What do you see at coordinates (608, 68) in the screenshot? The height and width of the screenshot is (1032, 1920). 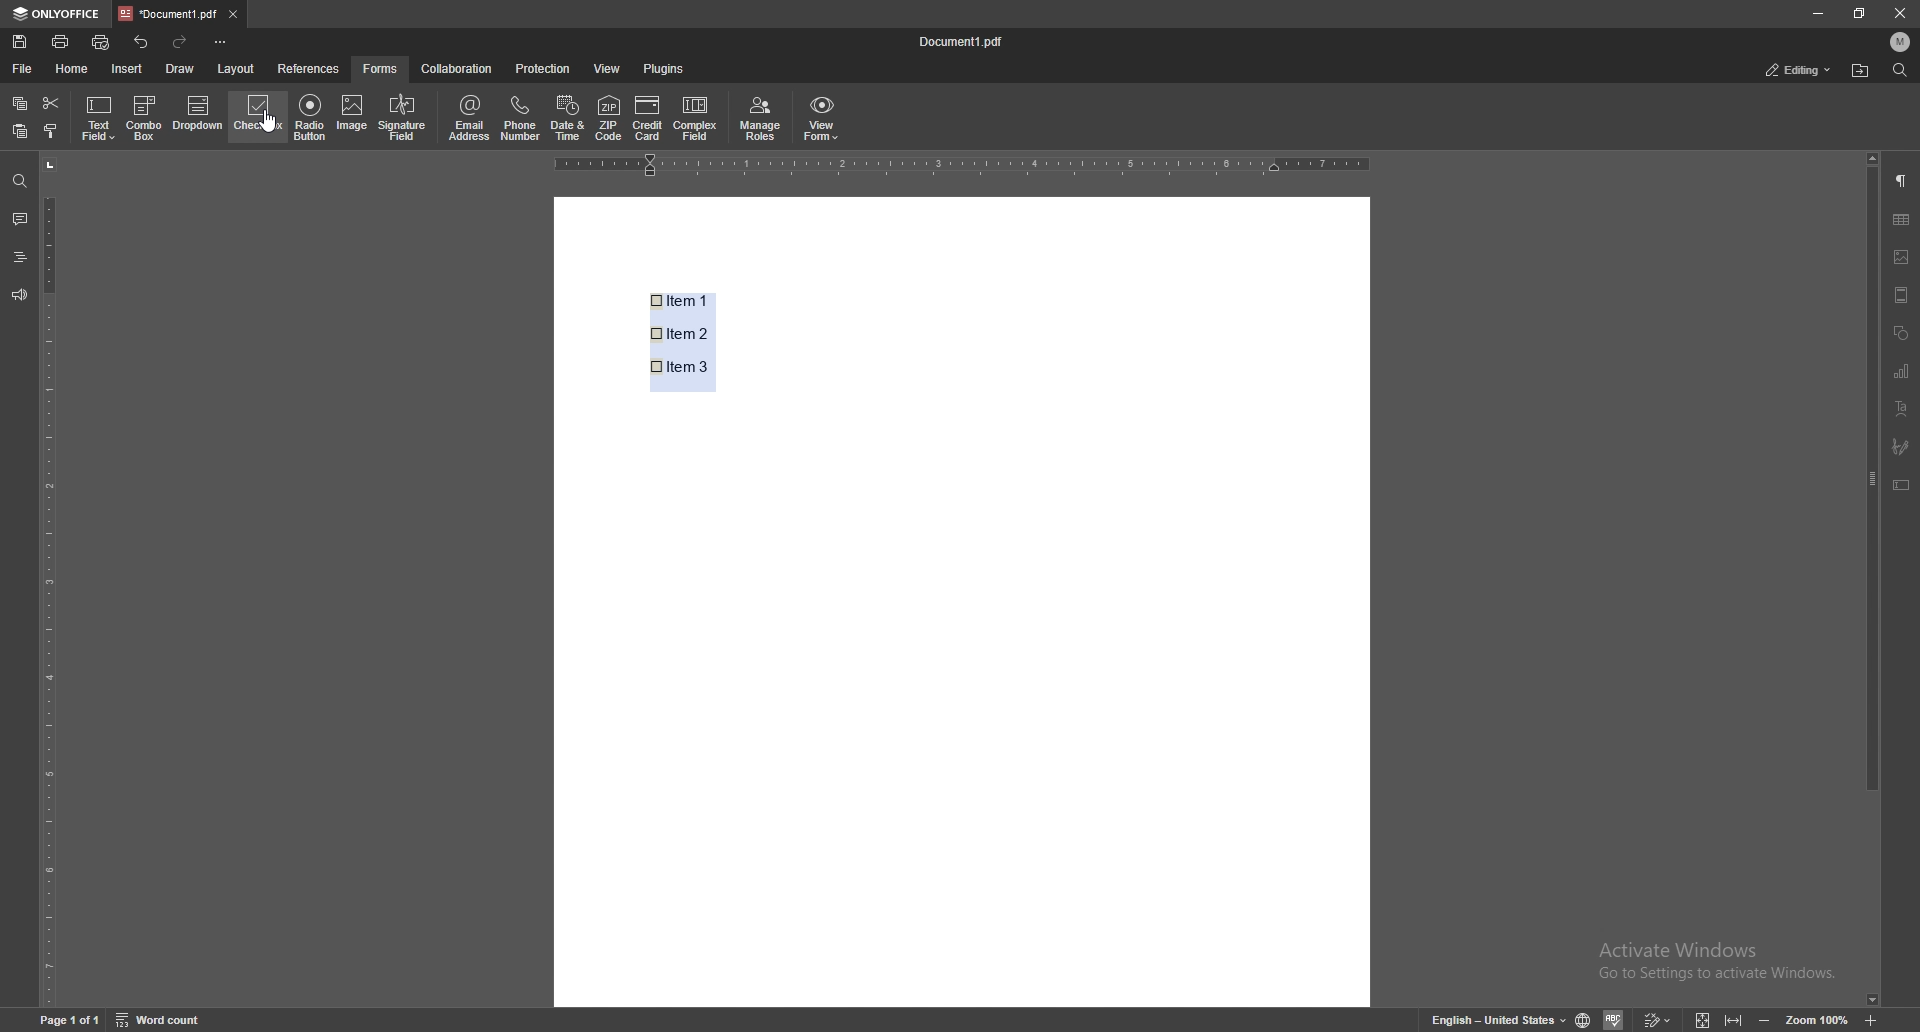 I see `view` at bounding box center [608, 68].